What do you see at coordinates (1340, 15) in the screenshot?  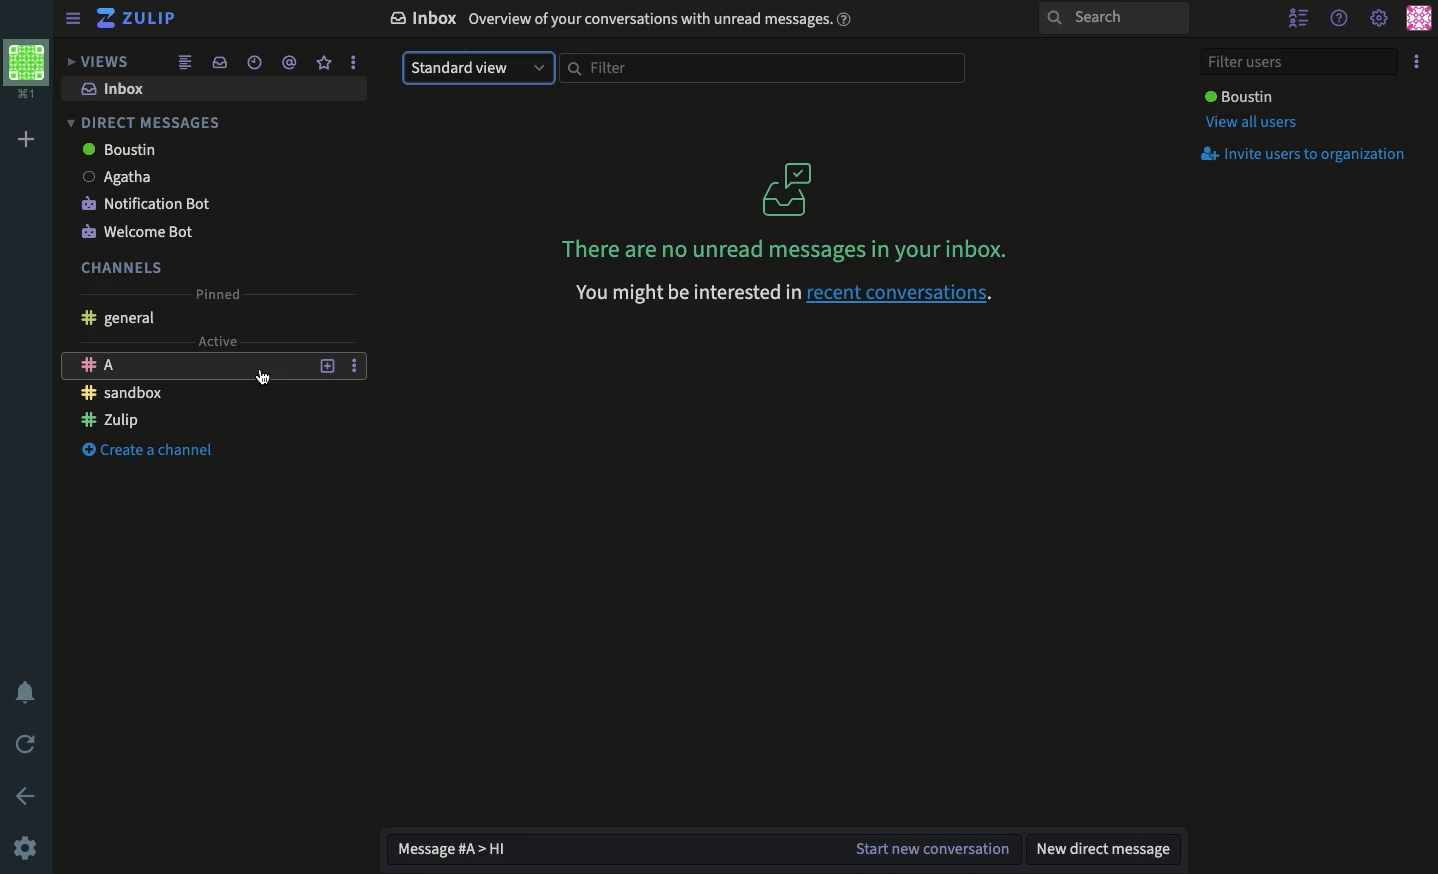 I see `Help` at bounding box center [1340, 15].